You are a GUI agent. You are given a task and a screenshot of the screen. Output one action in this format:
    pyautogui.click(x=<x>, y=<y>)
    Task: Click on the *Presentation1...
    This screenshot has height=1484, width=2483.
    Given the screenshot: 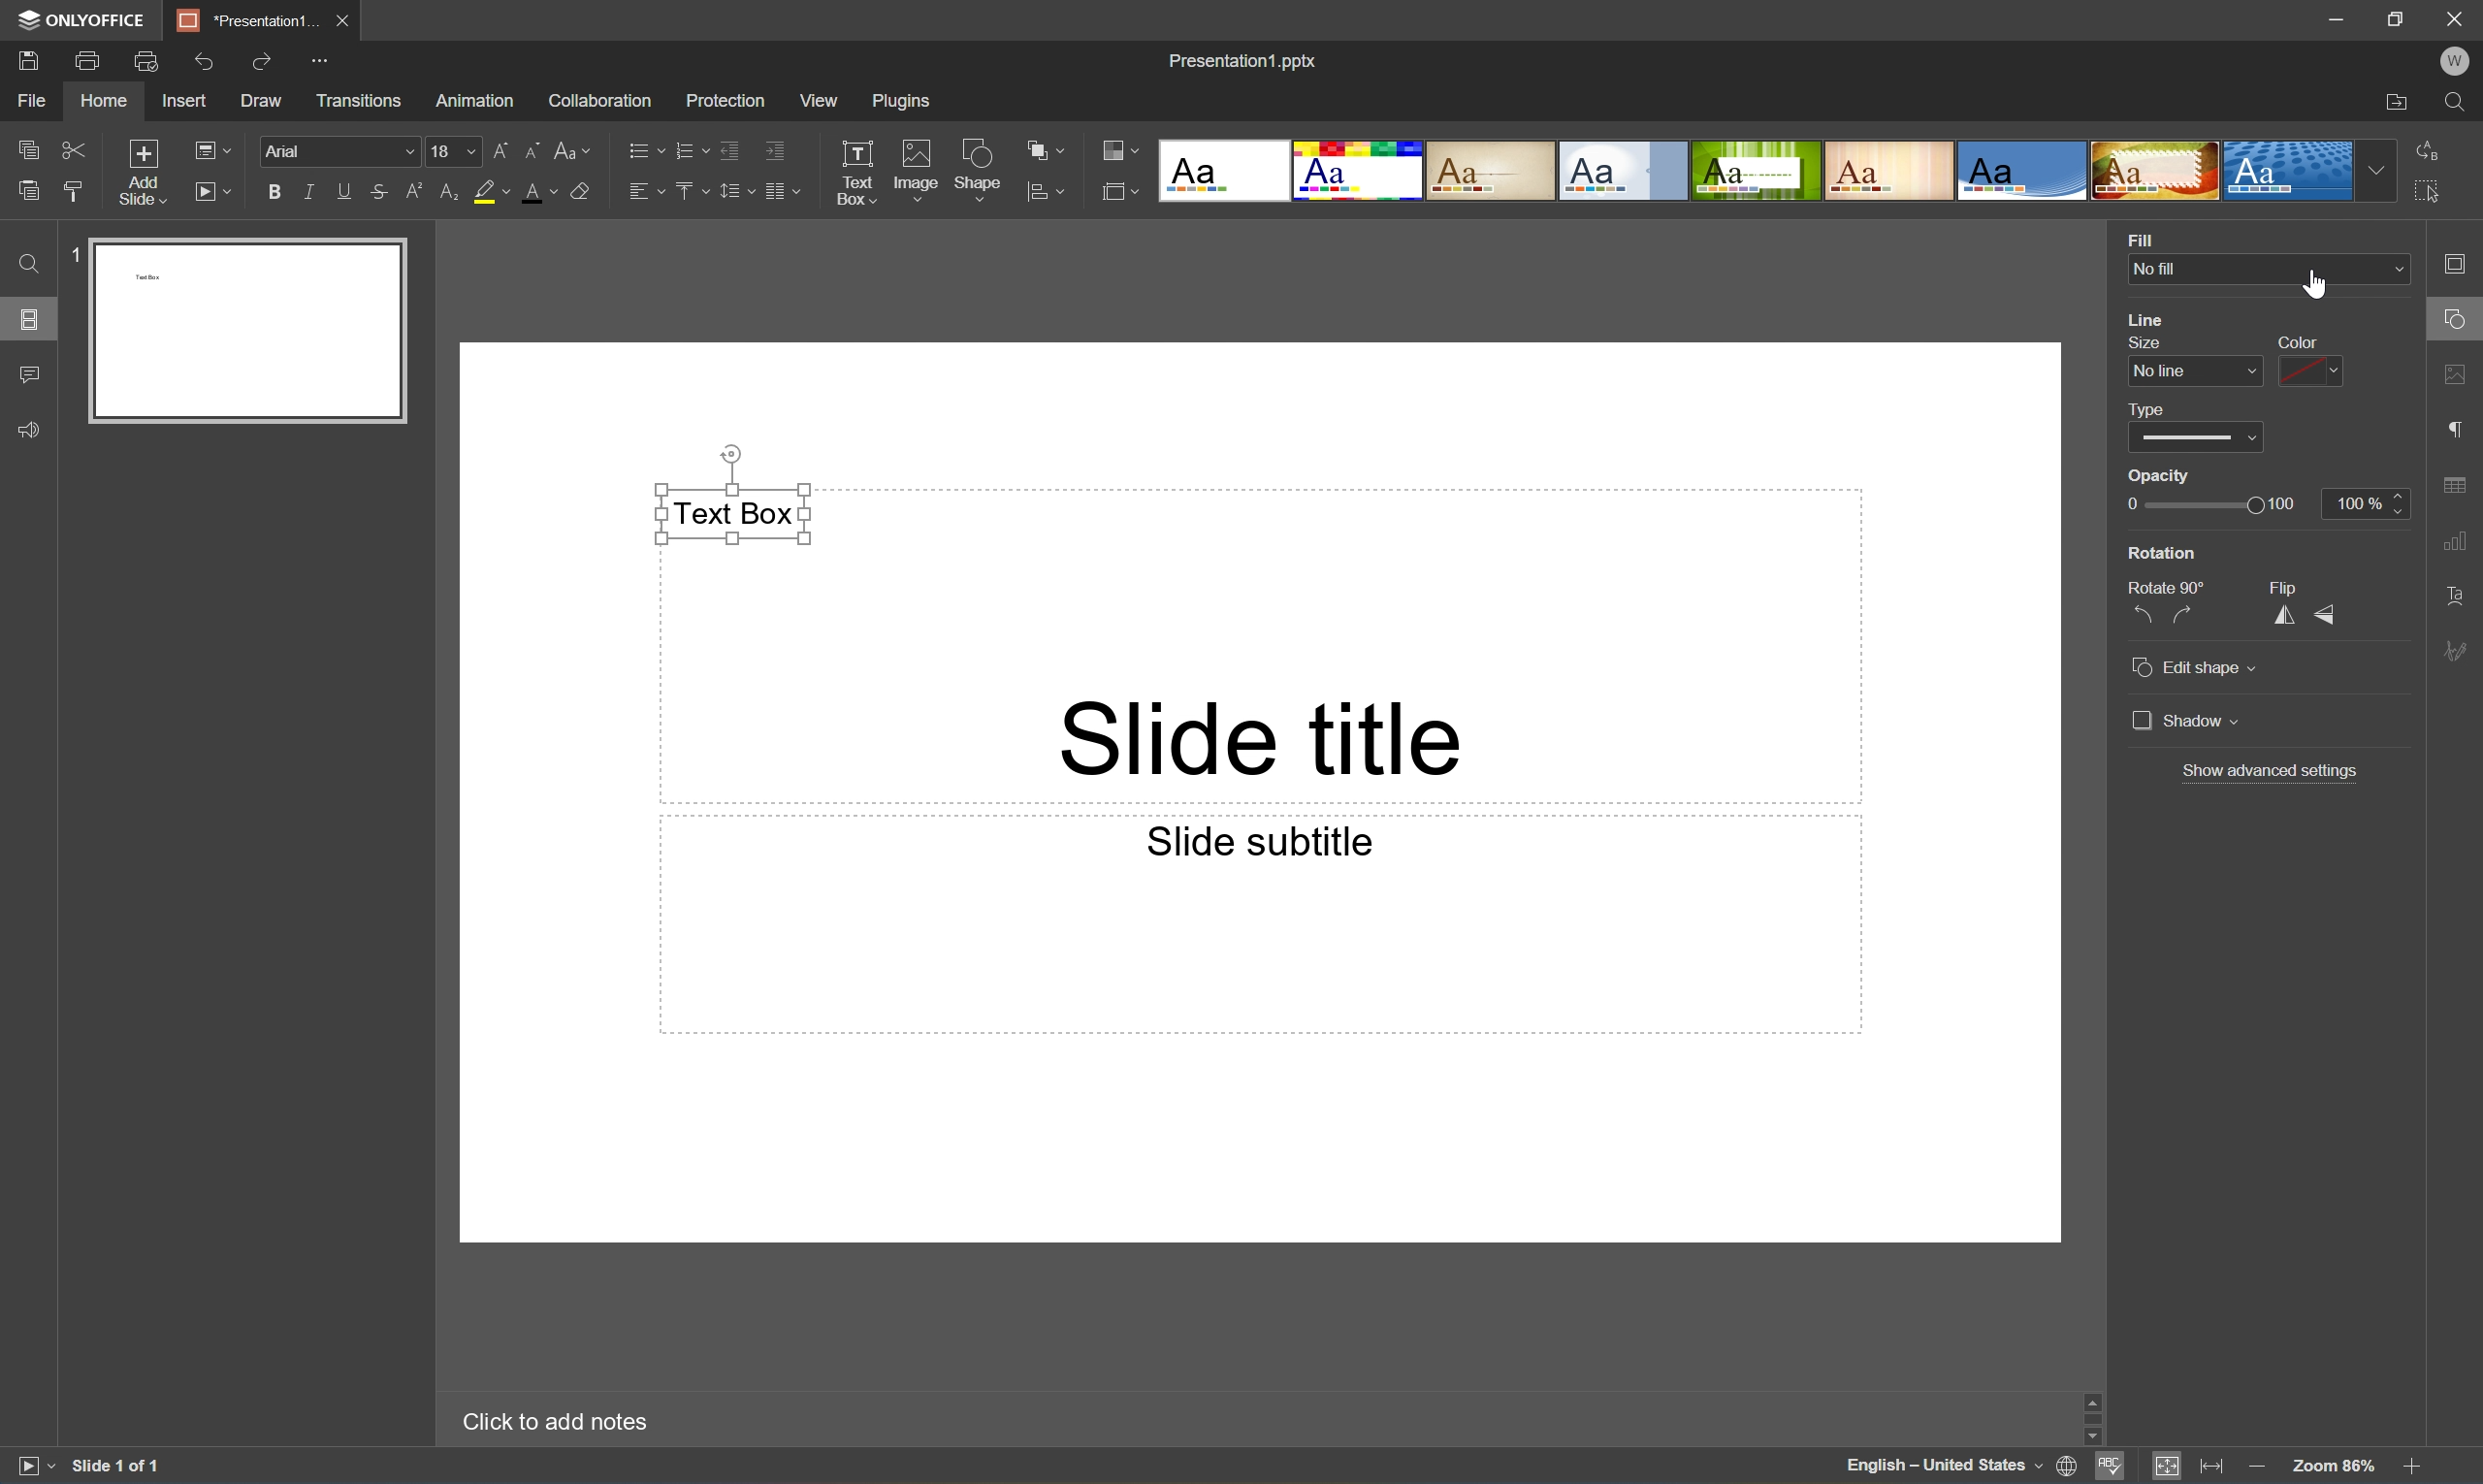 What is the action you would take?
    pyautogui.click(x=247, y=21)
    